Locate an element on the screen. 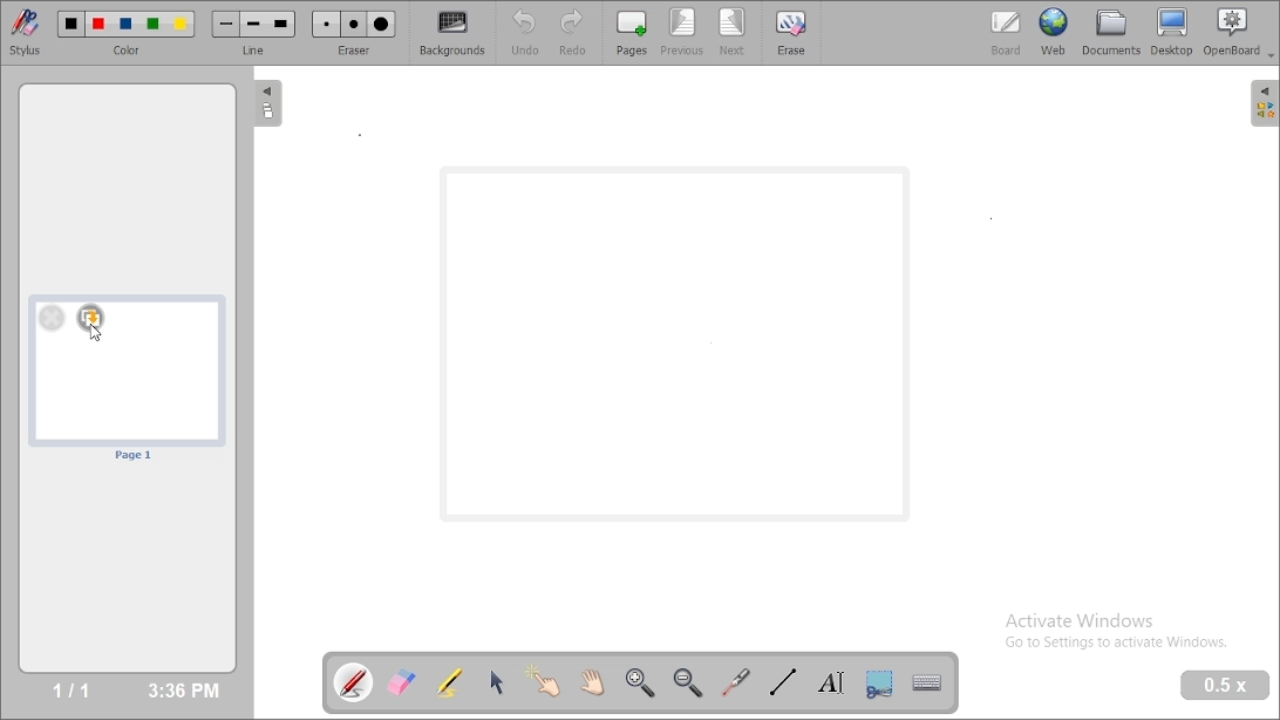  draw lines is located at coordinates (782, 681).